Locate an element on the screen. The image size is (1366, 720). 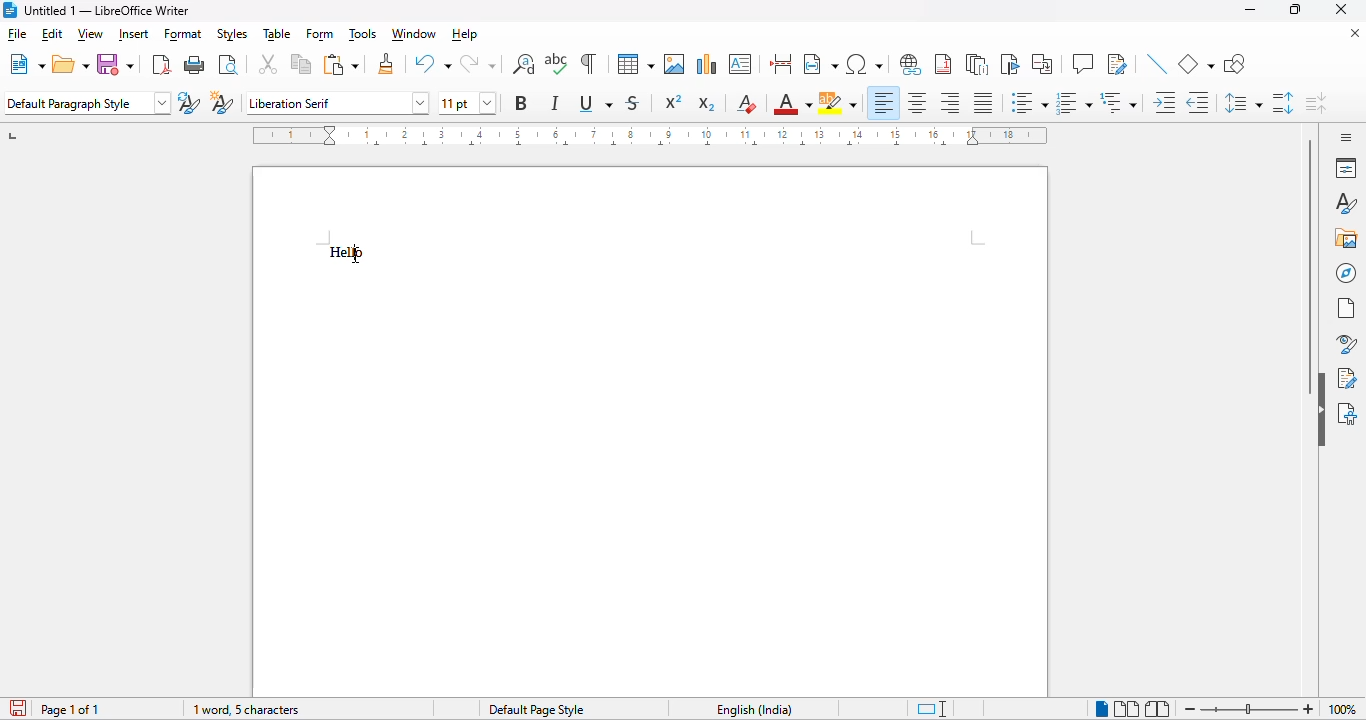
file is located at coordinates (16, 34).